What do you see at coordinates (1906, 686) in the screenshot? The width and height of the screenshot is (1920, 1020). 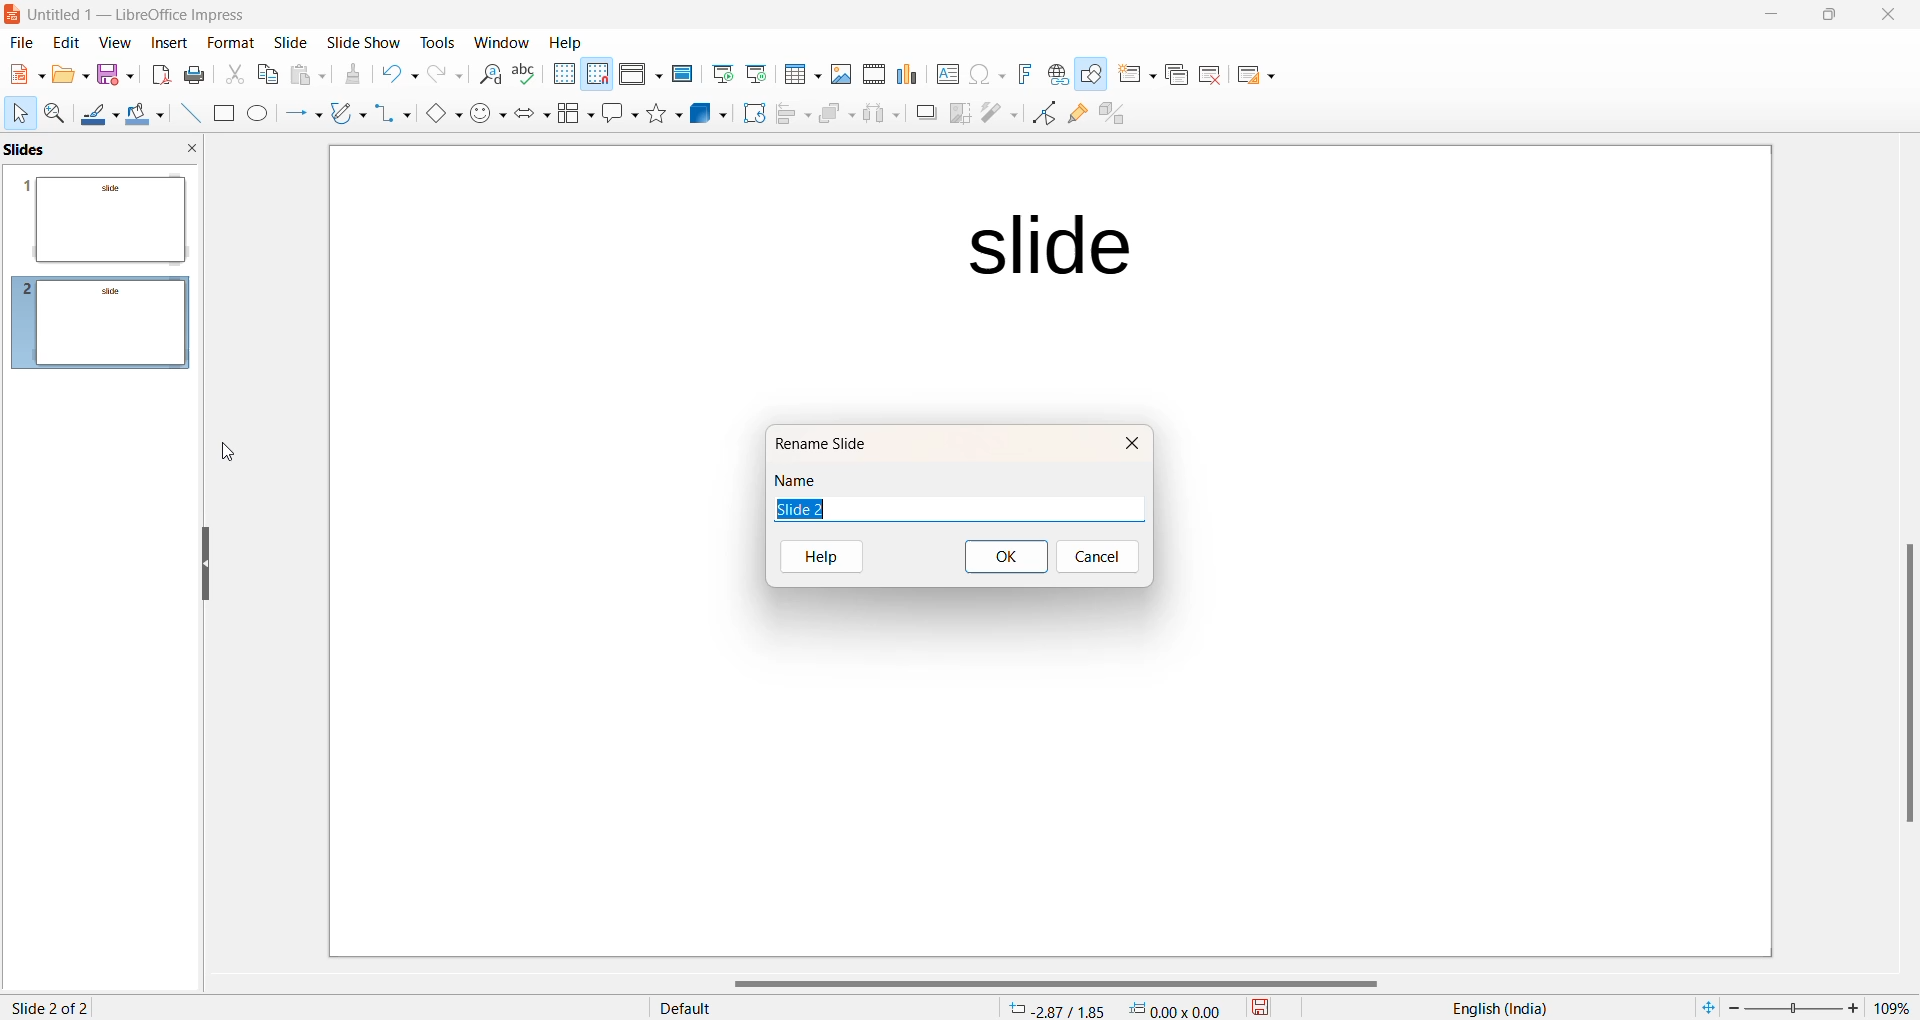 I see `scroll bar` at bounding box center [1906, 686].